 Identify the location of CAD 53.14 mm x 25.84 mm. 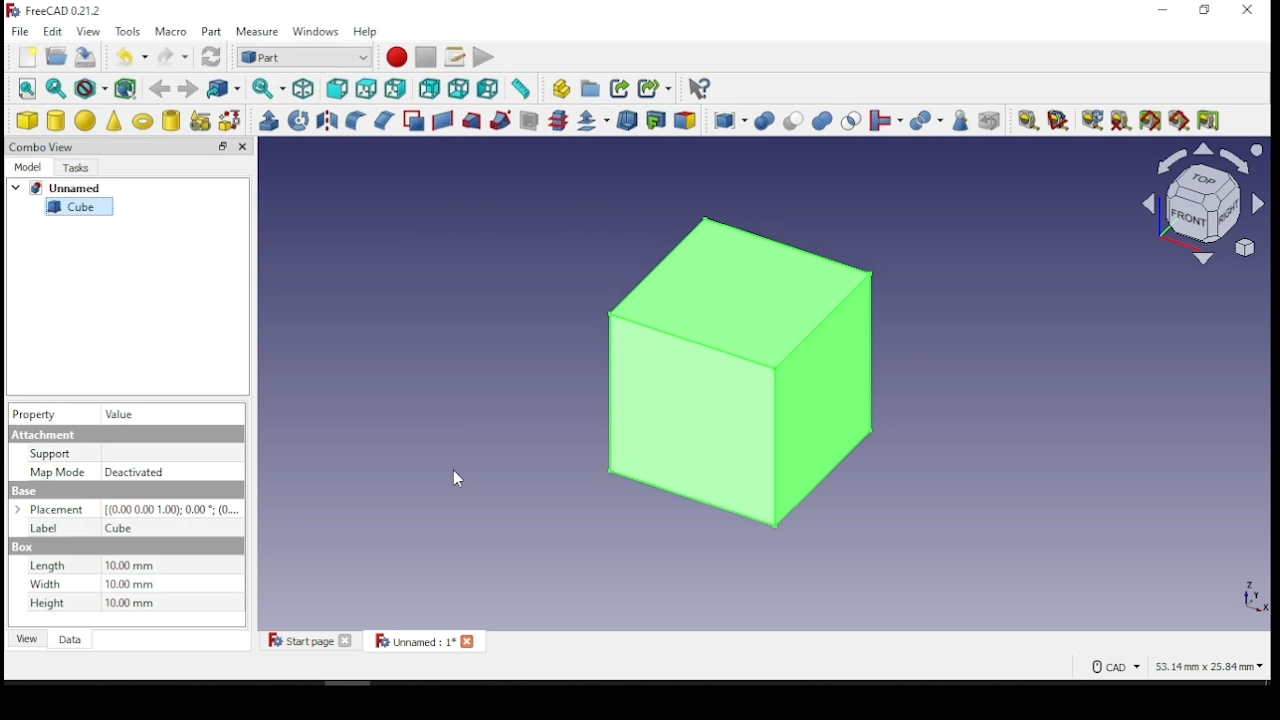
(1179, 666).